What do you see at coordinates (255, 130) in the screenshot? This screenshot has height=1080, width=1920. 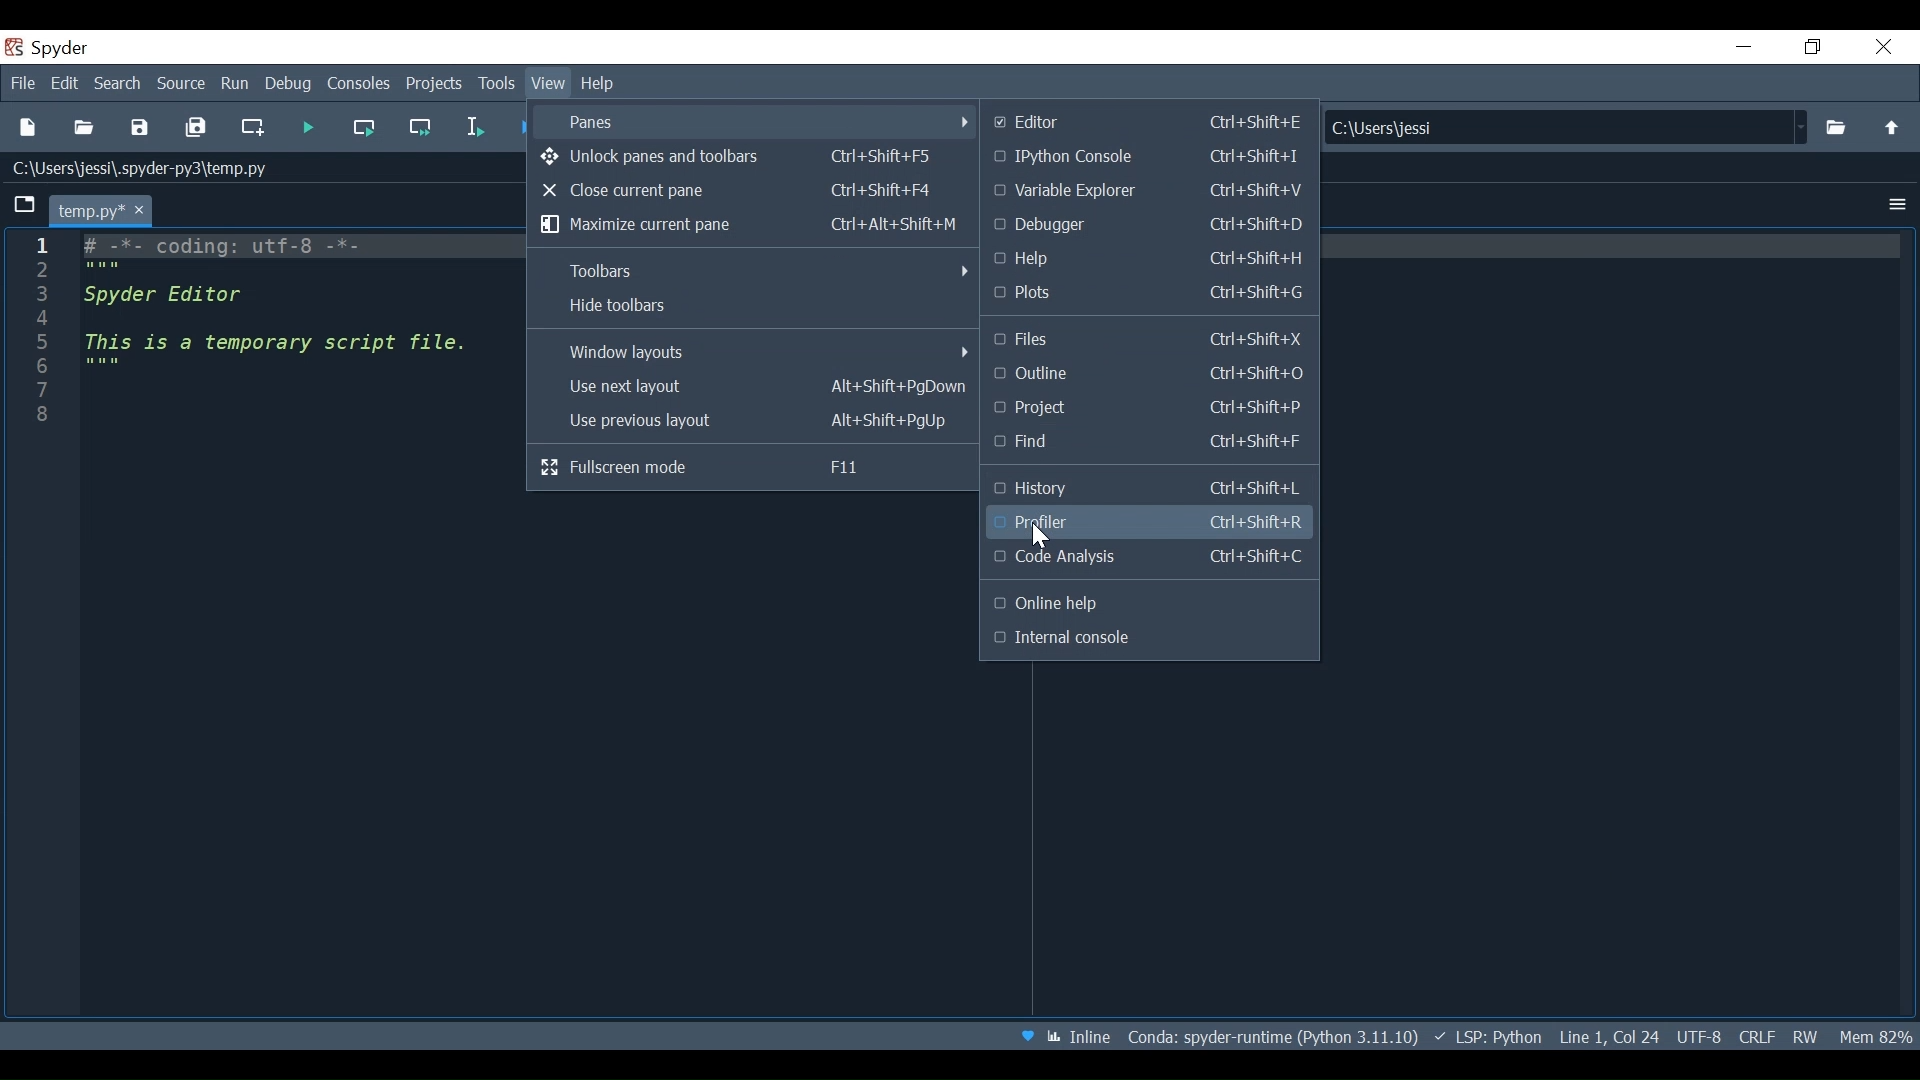 I see `Create new cell at the current line` at bounding box center [255, 130].